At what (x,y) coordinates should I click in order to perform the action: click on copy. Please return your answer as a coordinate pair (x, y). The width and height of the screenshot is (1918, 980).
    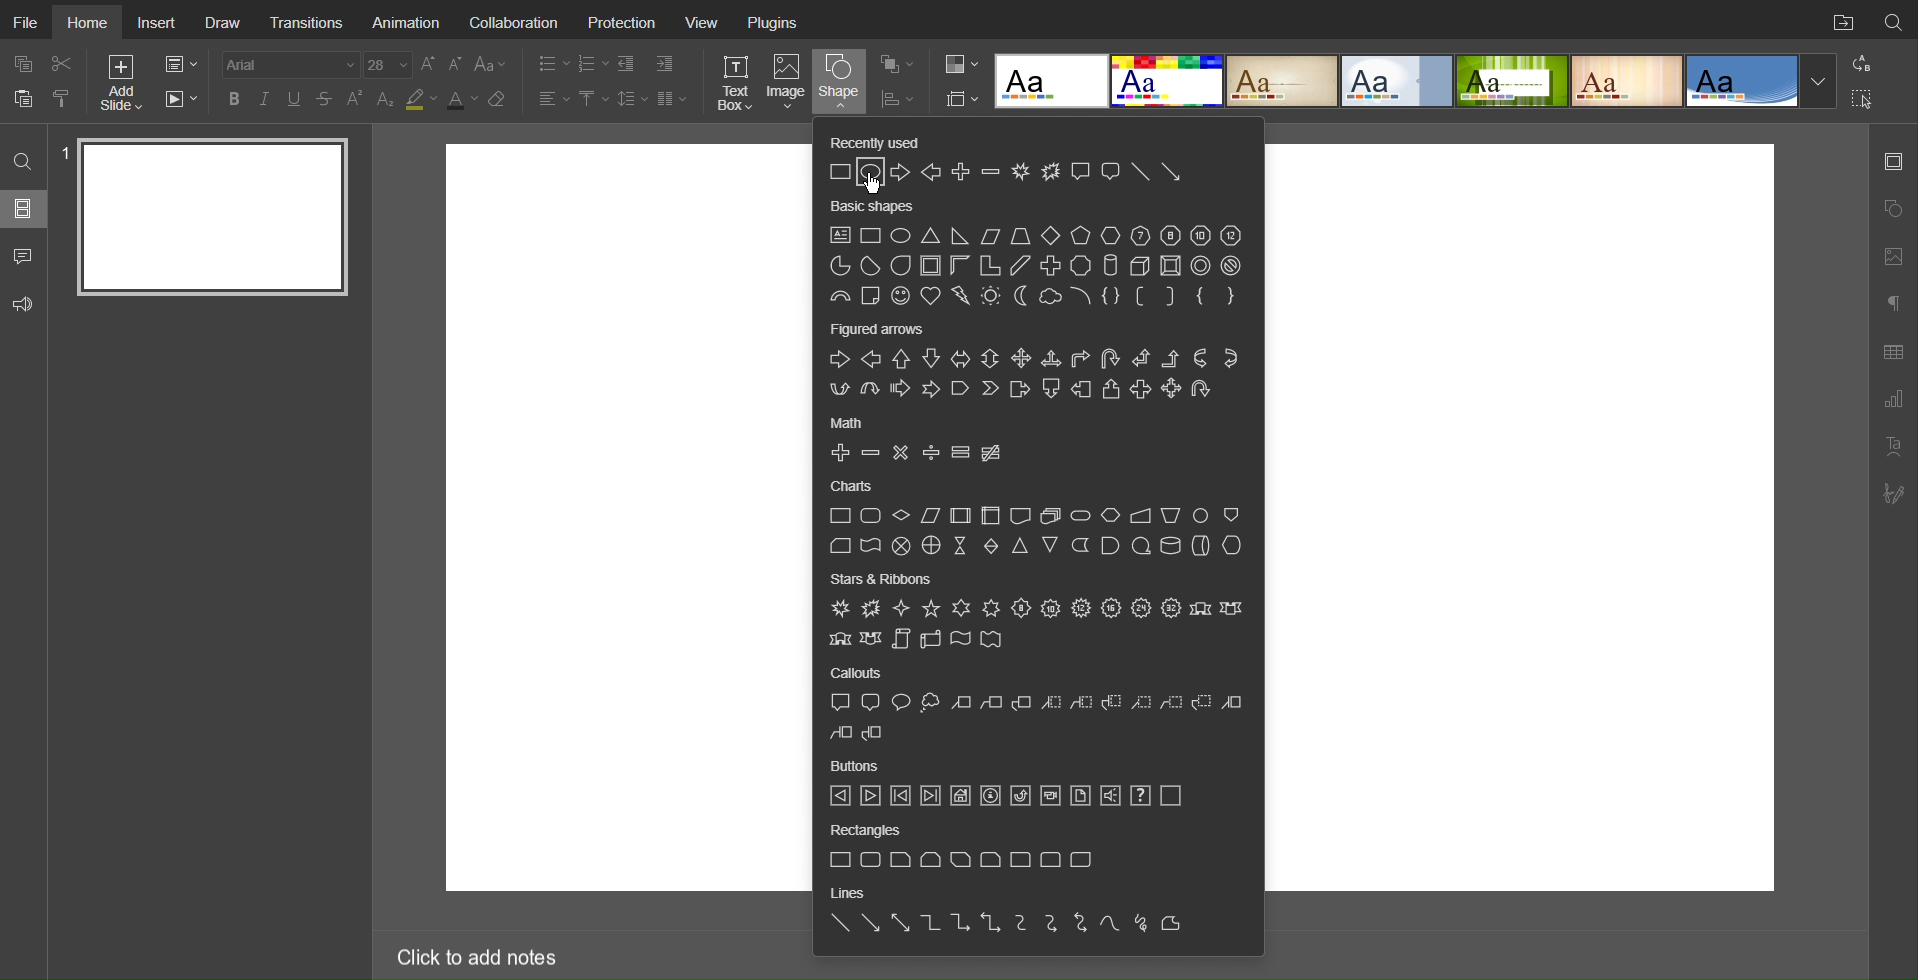
    Looking at the image, I should click on (27, 66).